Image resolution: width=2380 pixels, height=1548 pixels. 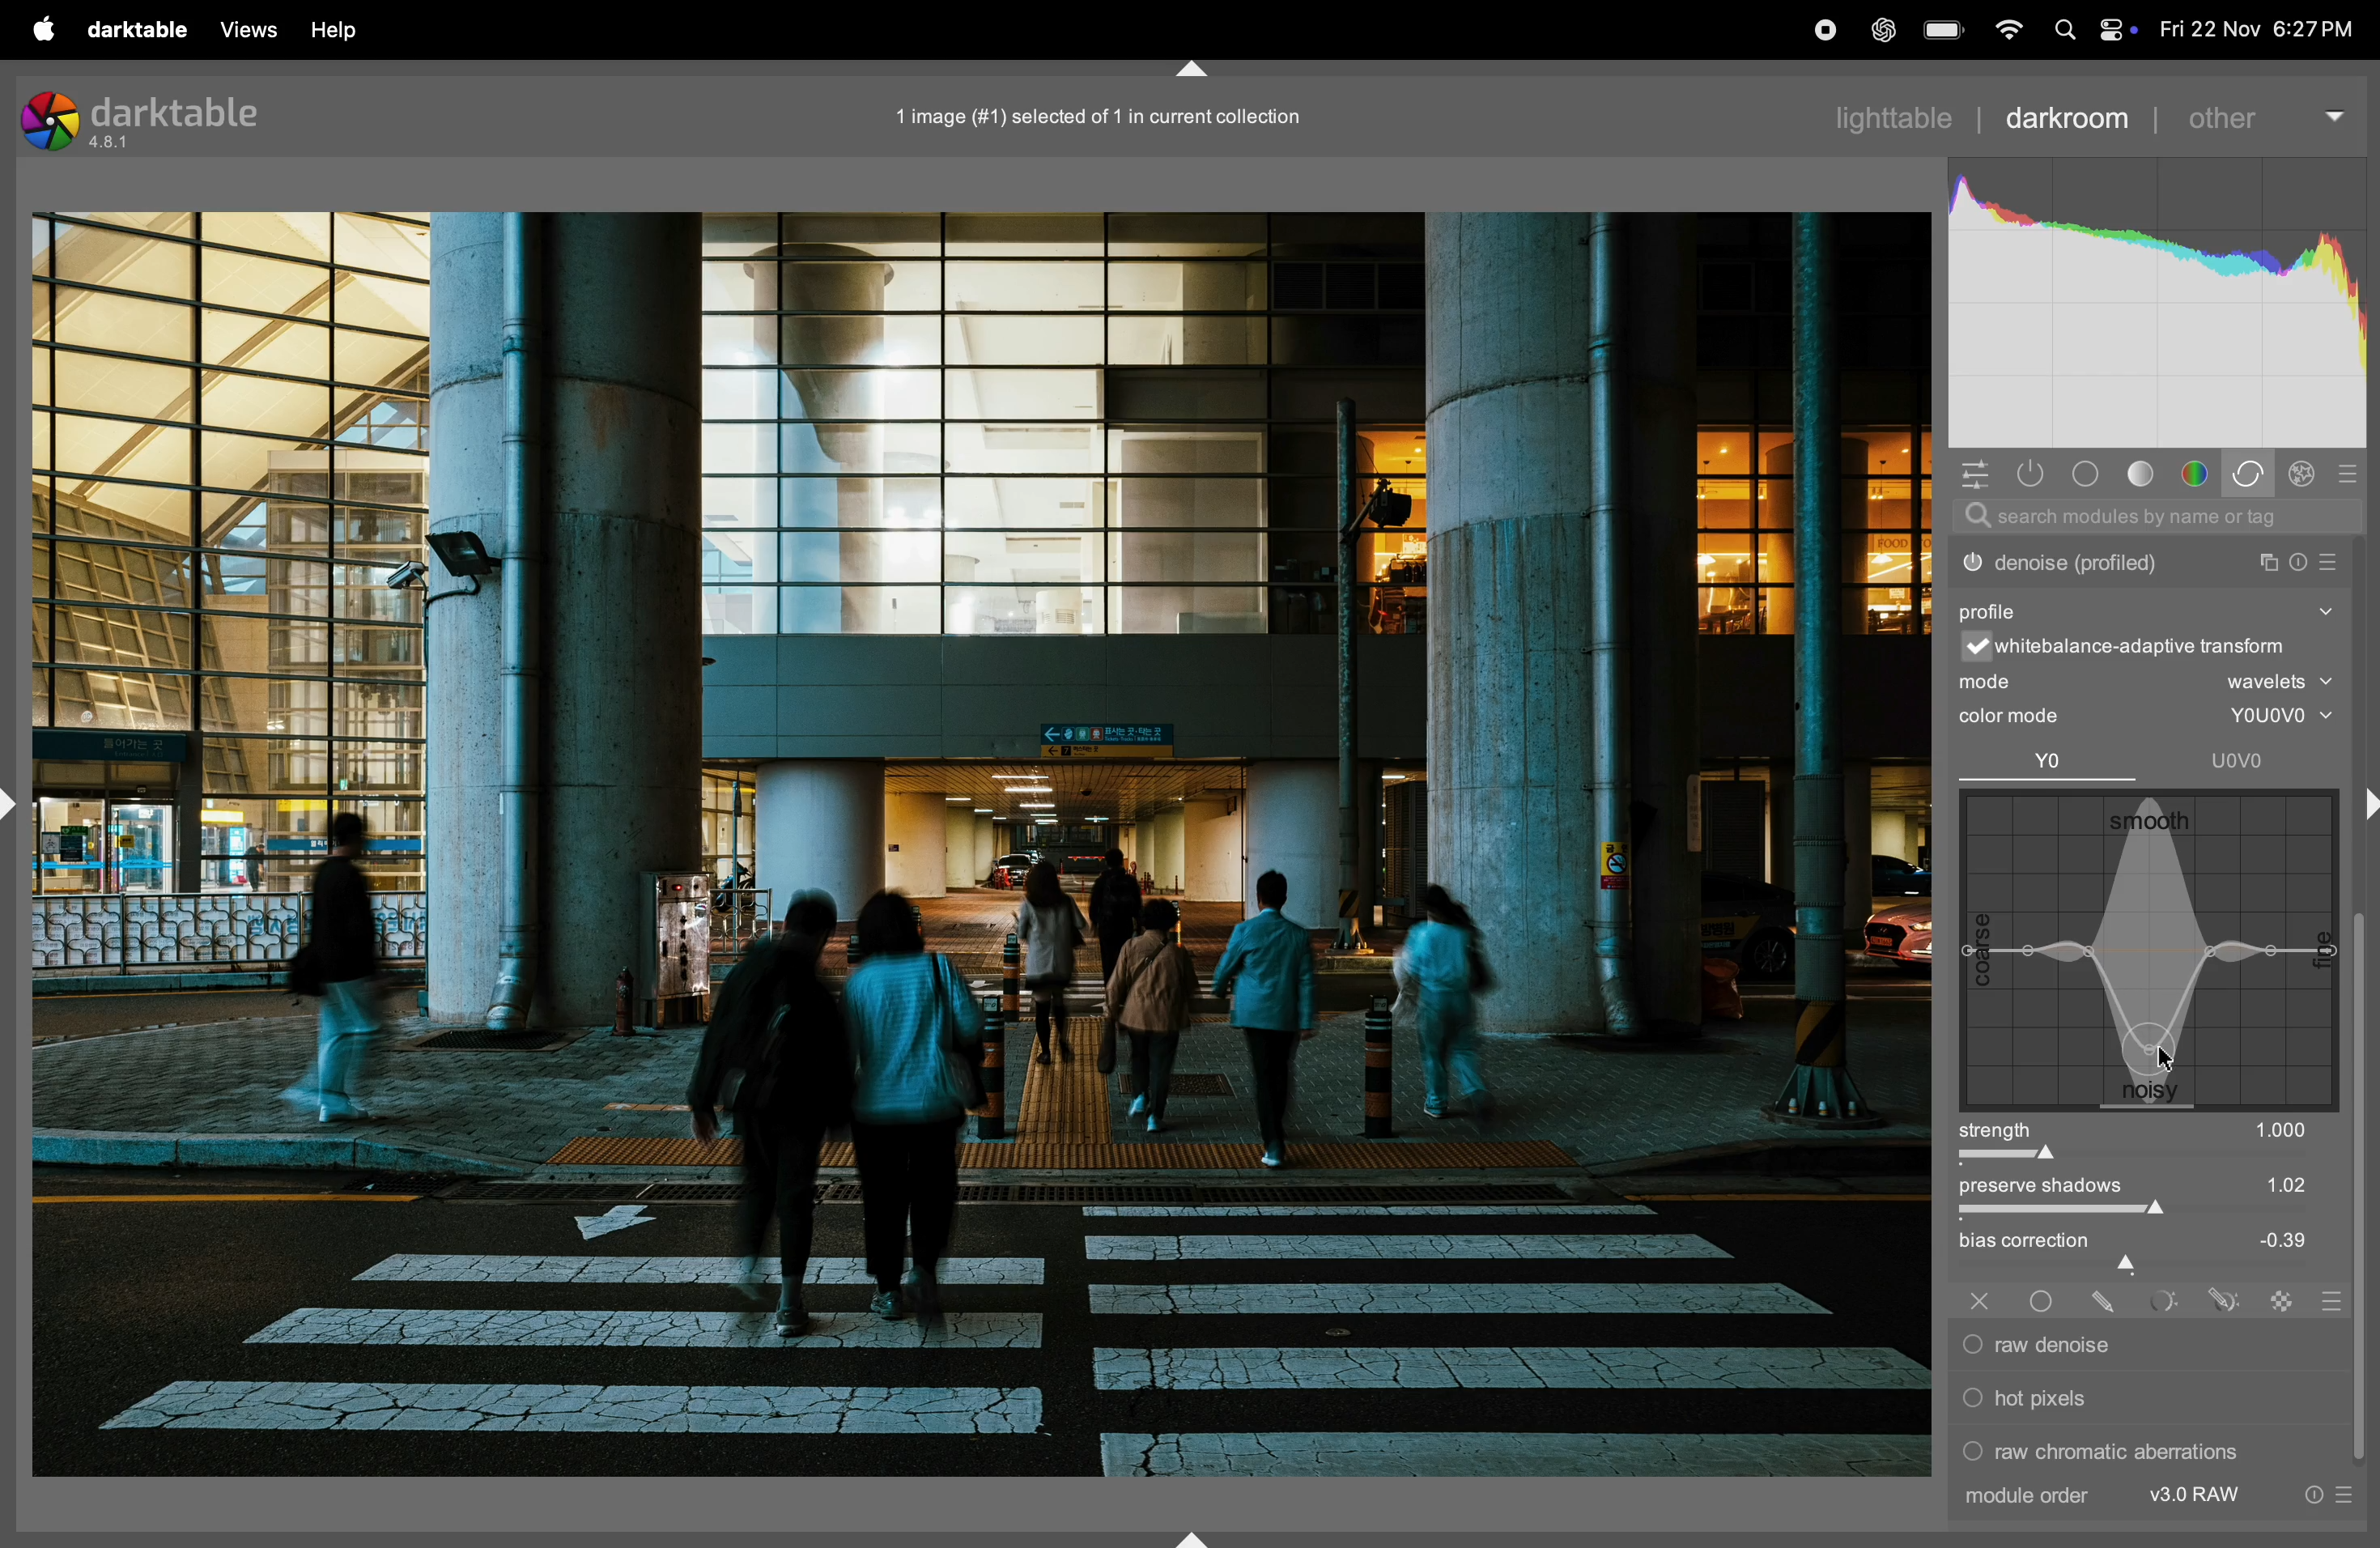 What do you see at coordinates (1885, 30) in the screenshot?
I see `chatgpt` at bounding box center [1885, 30].